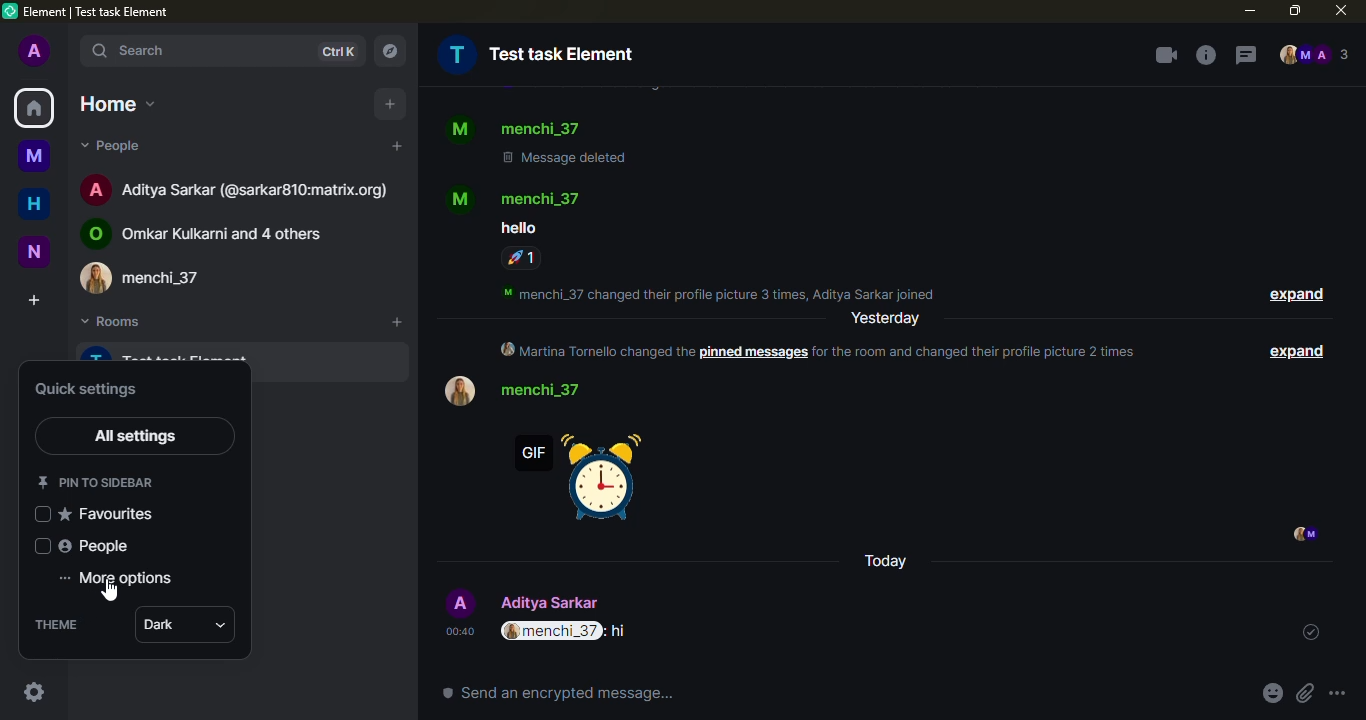 This screenshot has height=720, width=1366. What do you see at coordinates (458, 391) in the screenshot?
I see `profile` at bounding box center [458, 391].